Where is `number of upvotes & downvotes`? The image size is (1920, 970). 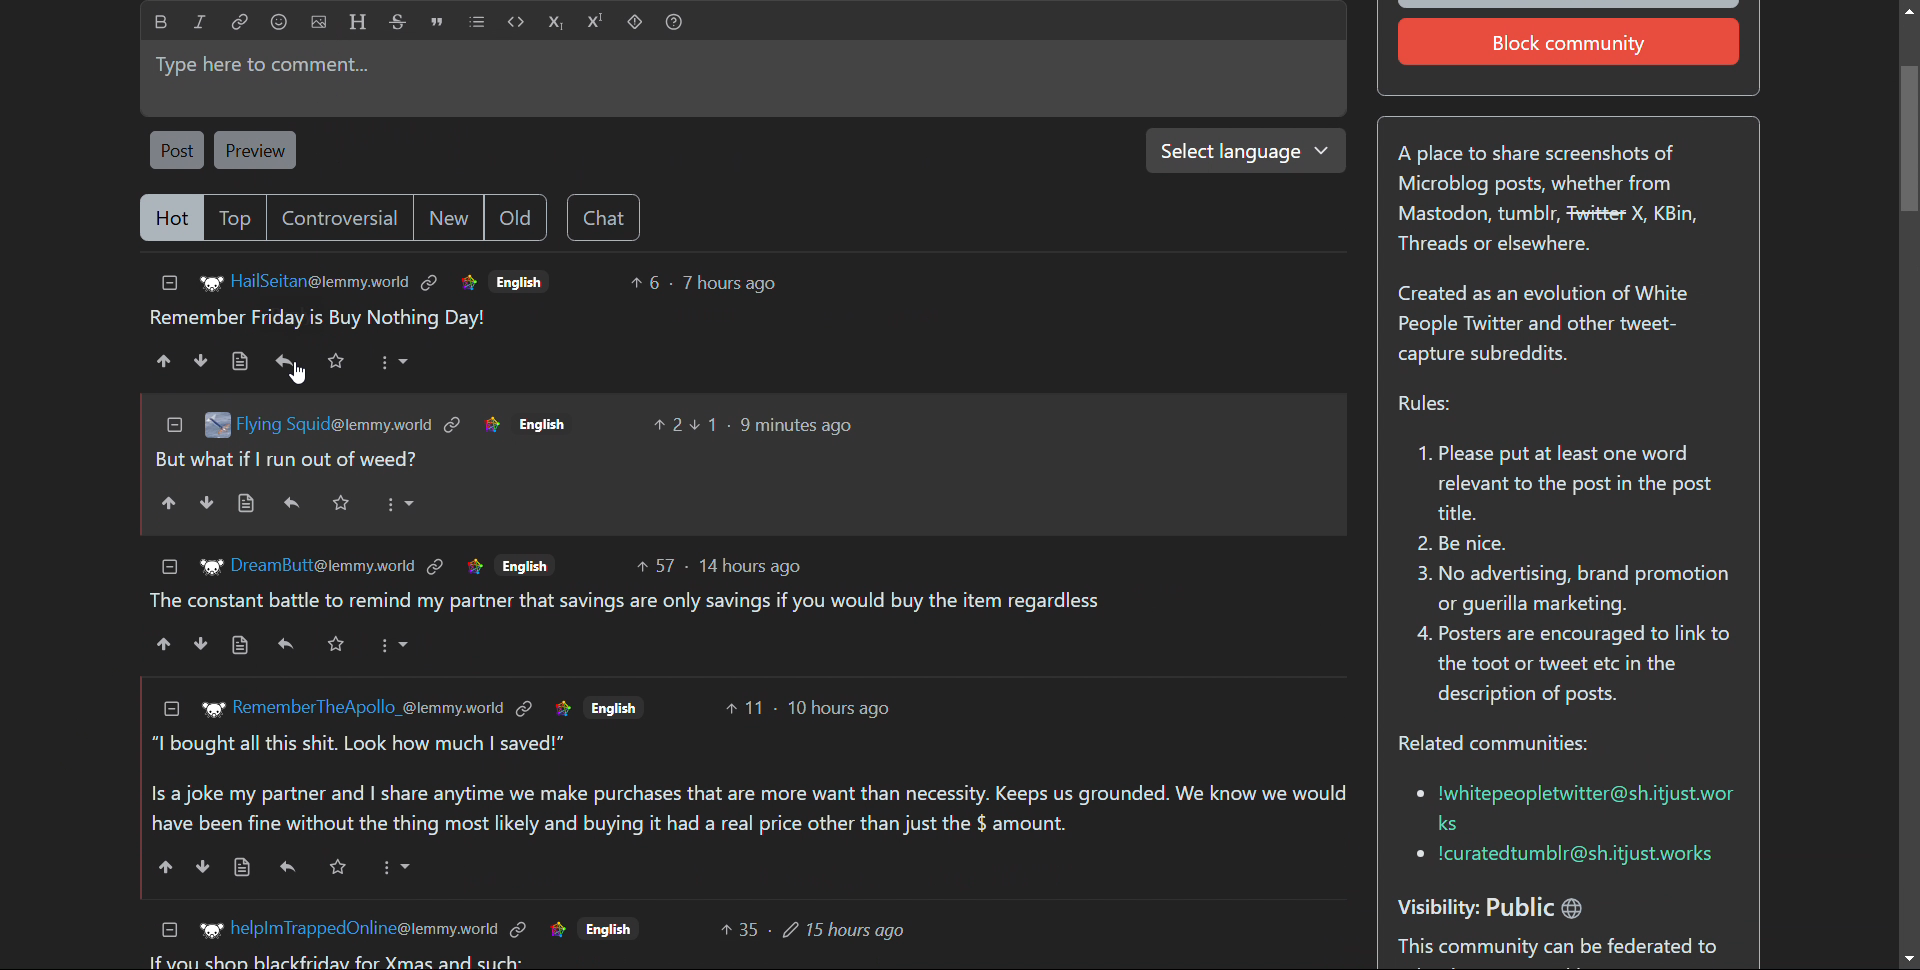 number of upvotes & downvotes is located at coordinates (683, 425).